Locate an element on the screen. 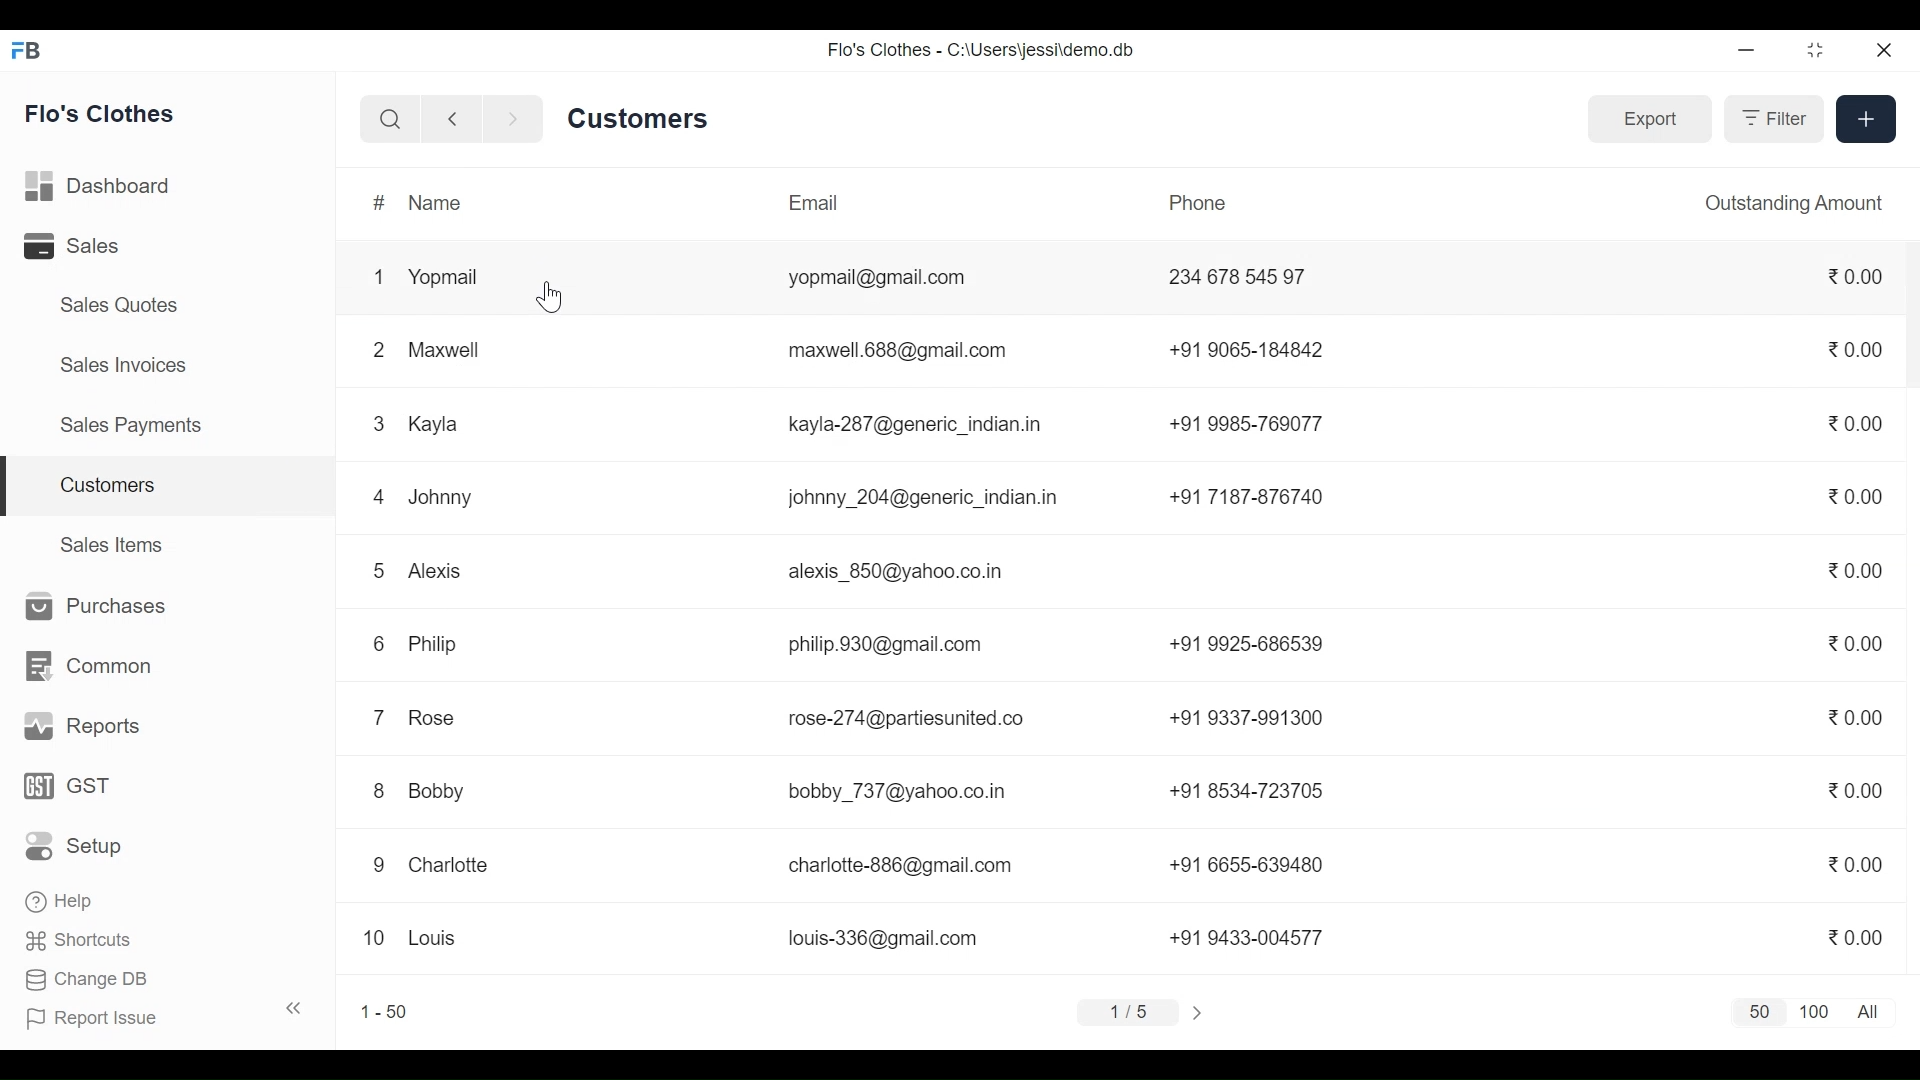  Navigate Forward is located at coordinates (513, 117).